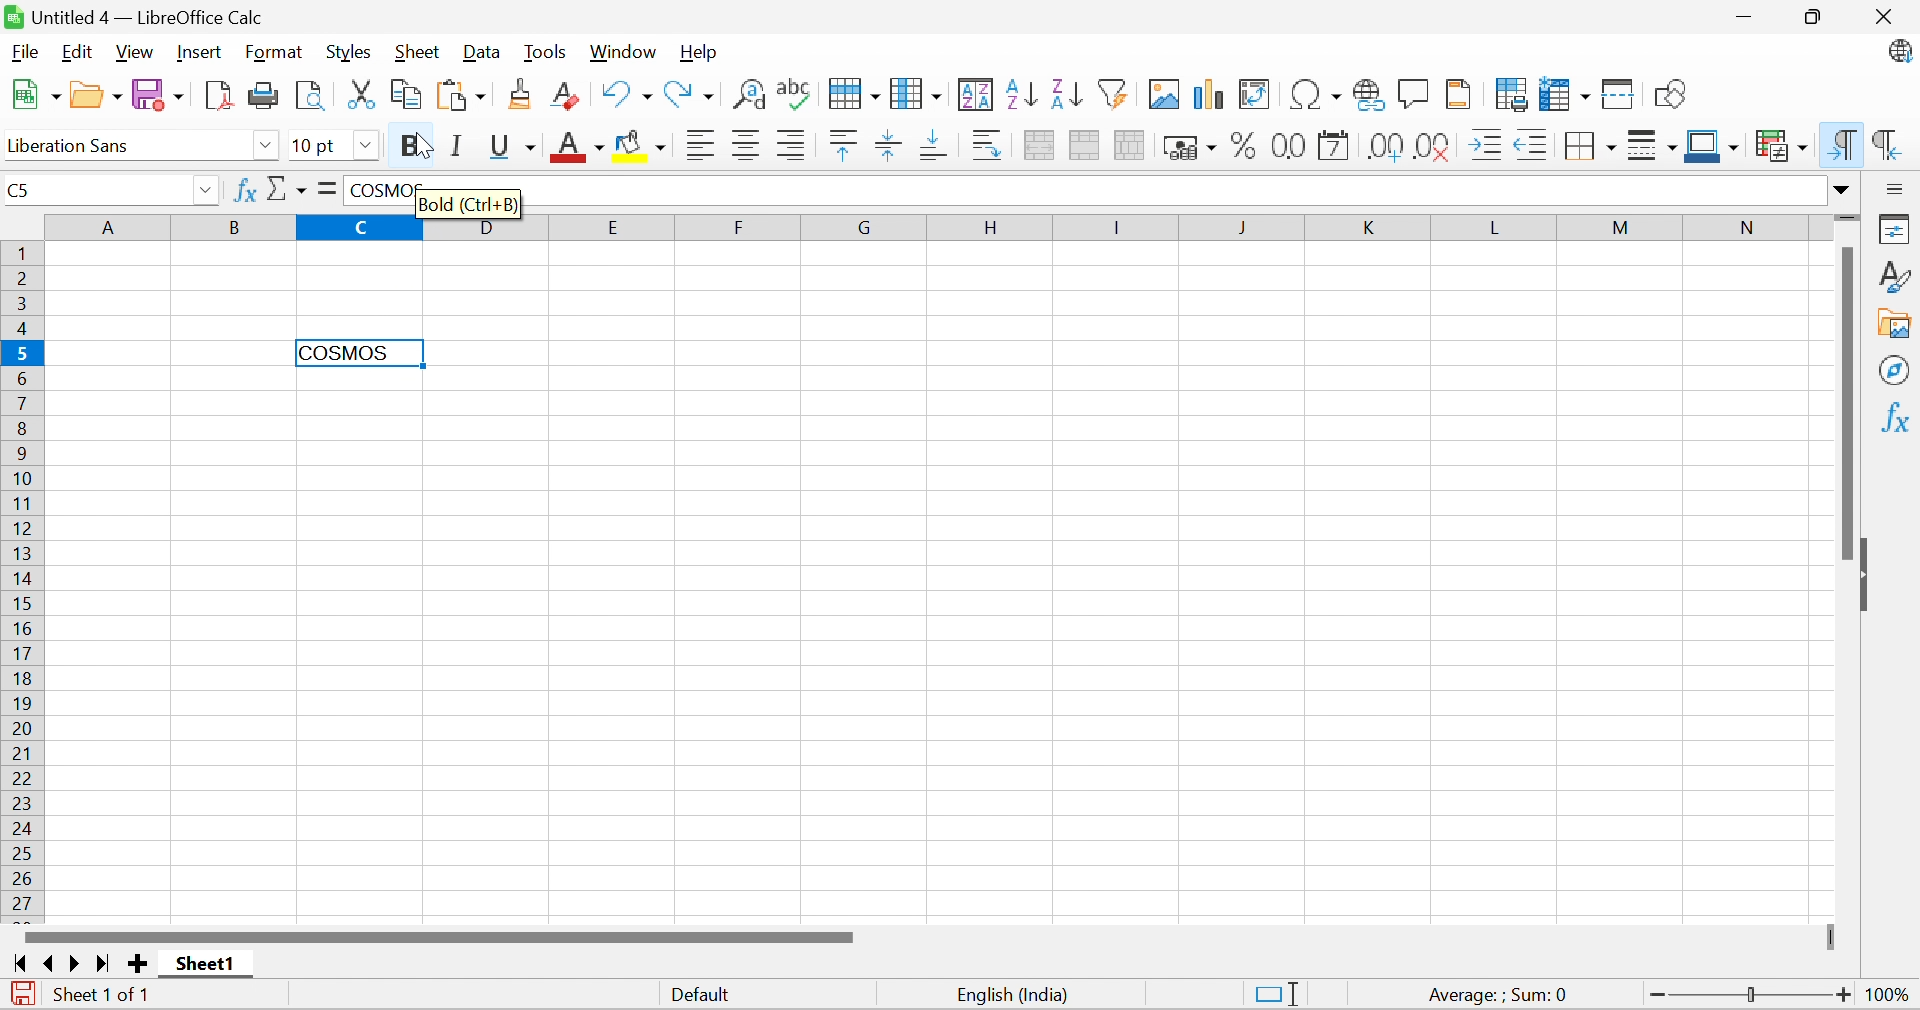  Describe the element at coordinates (1413, 92) in the screenshot. I see `Insert Comment` at that location.